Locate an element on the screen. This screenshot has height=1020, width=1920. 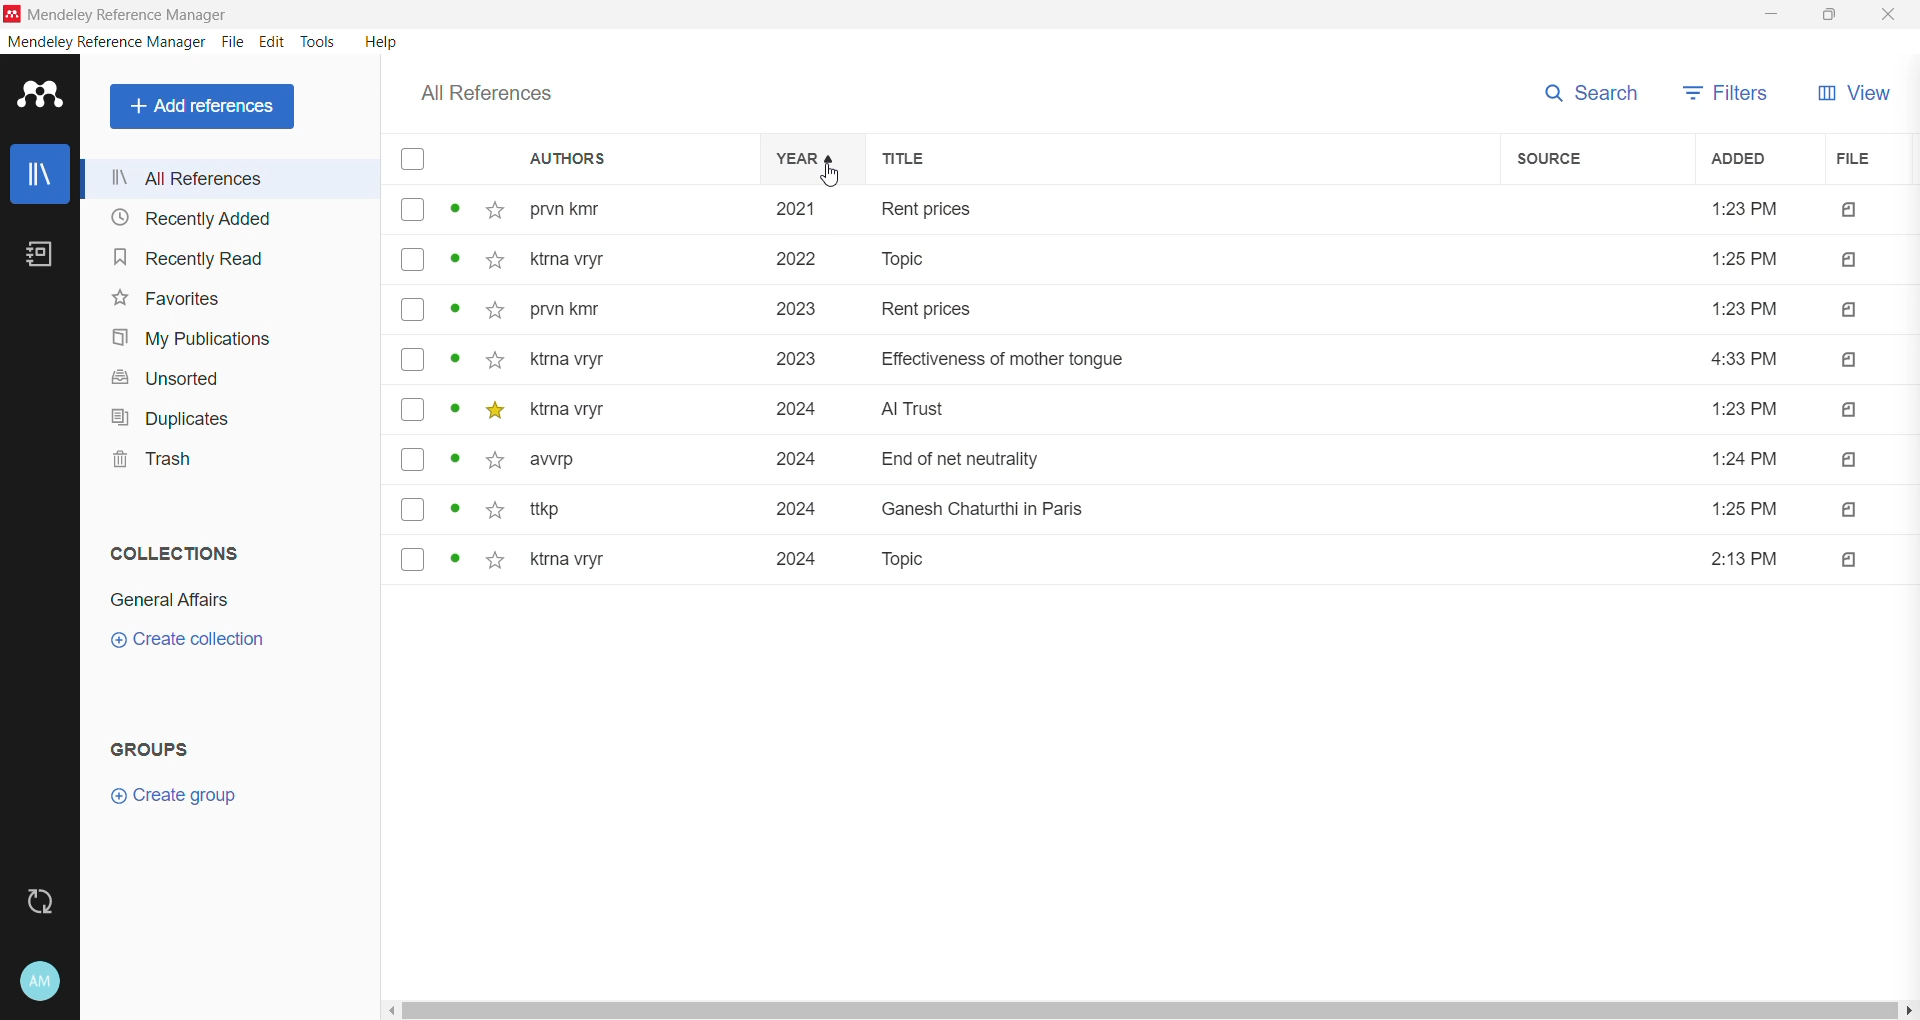
avvrp is located at coordinates (556, 461).